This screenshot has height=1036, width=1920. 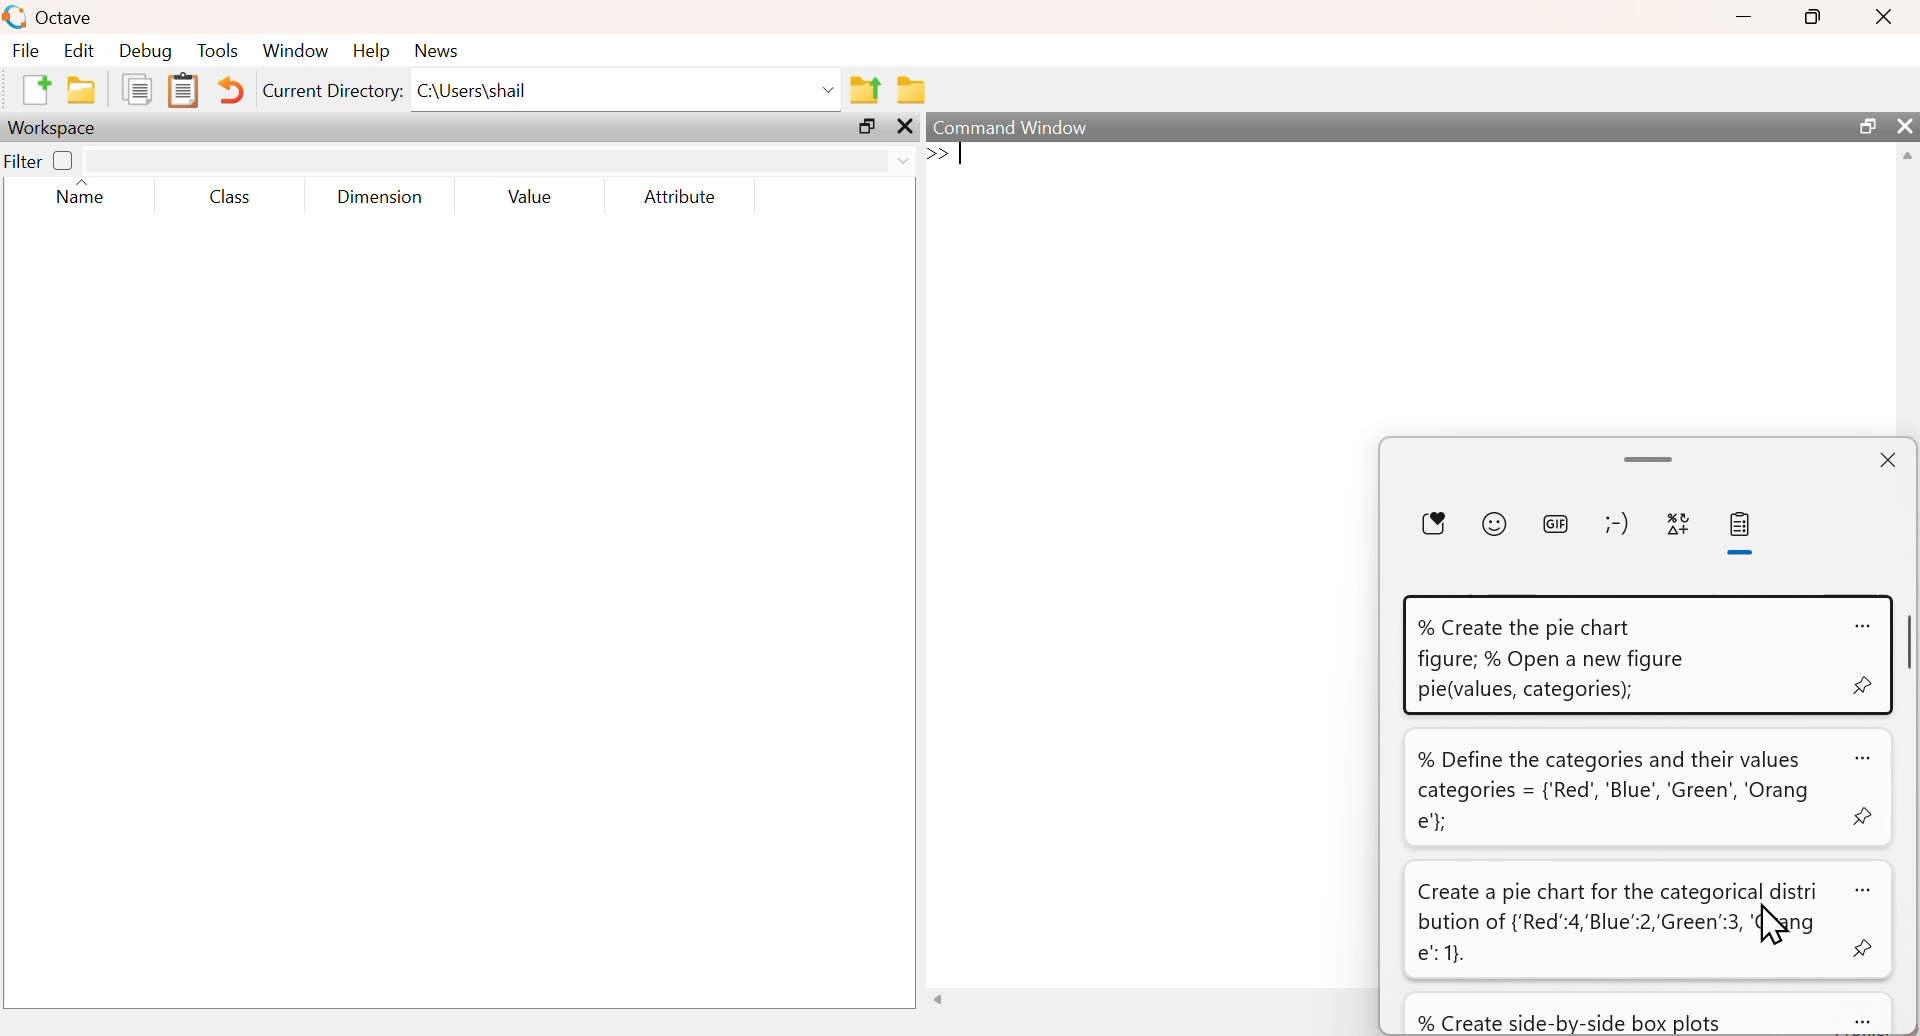 I want to click on more options, so click(x=1863, y=626).